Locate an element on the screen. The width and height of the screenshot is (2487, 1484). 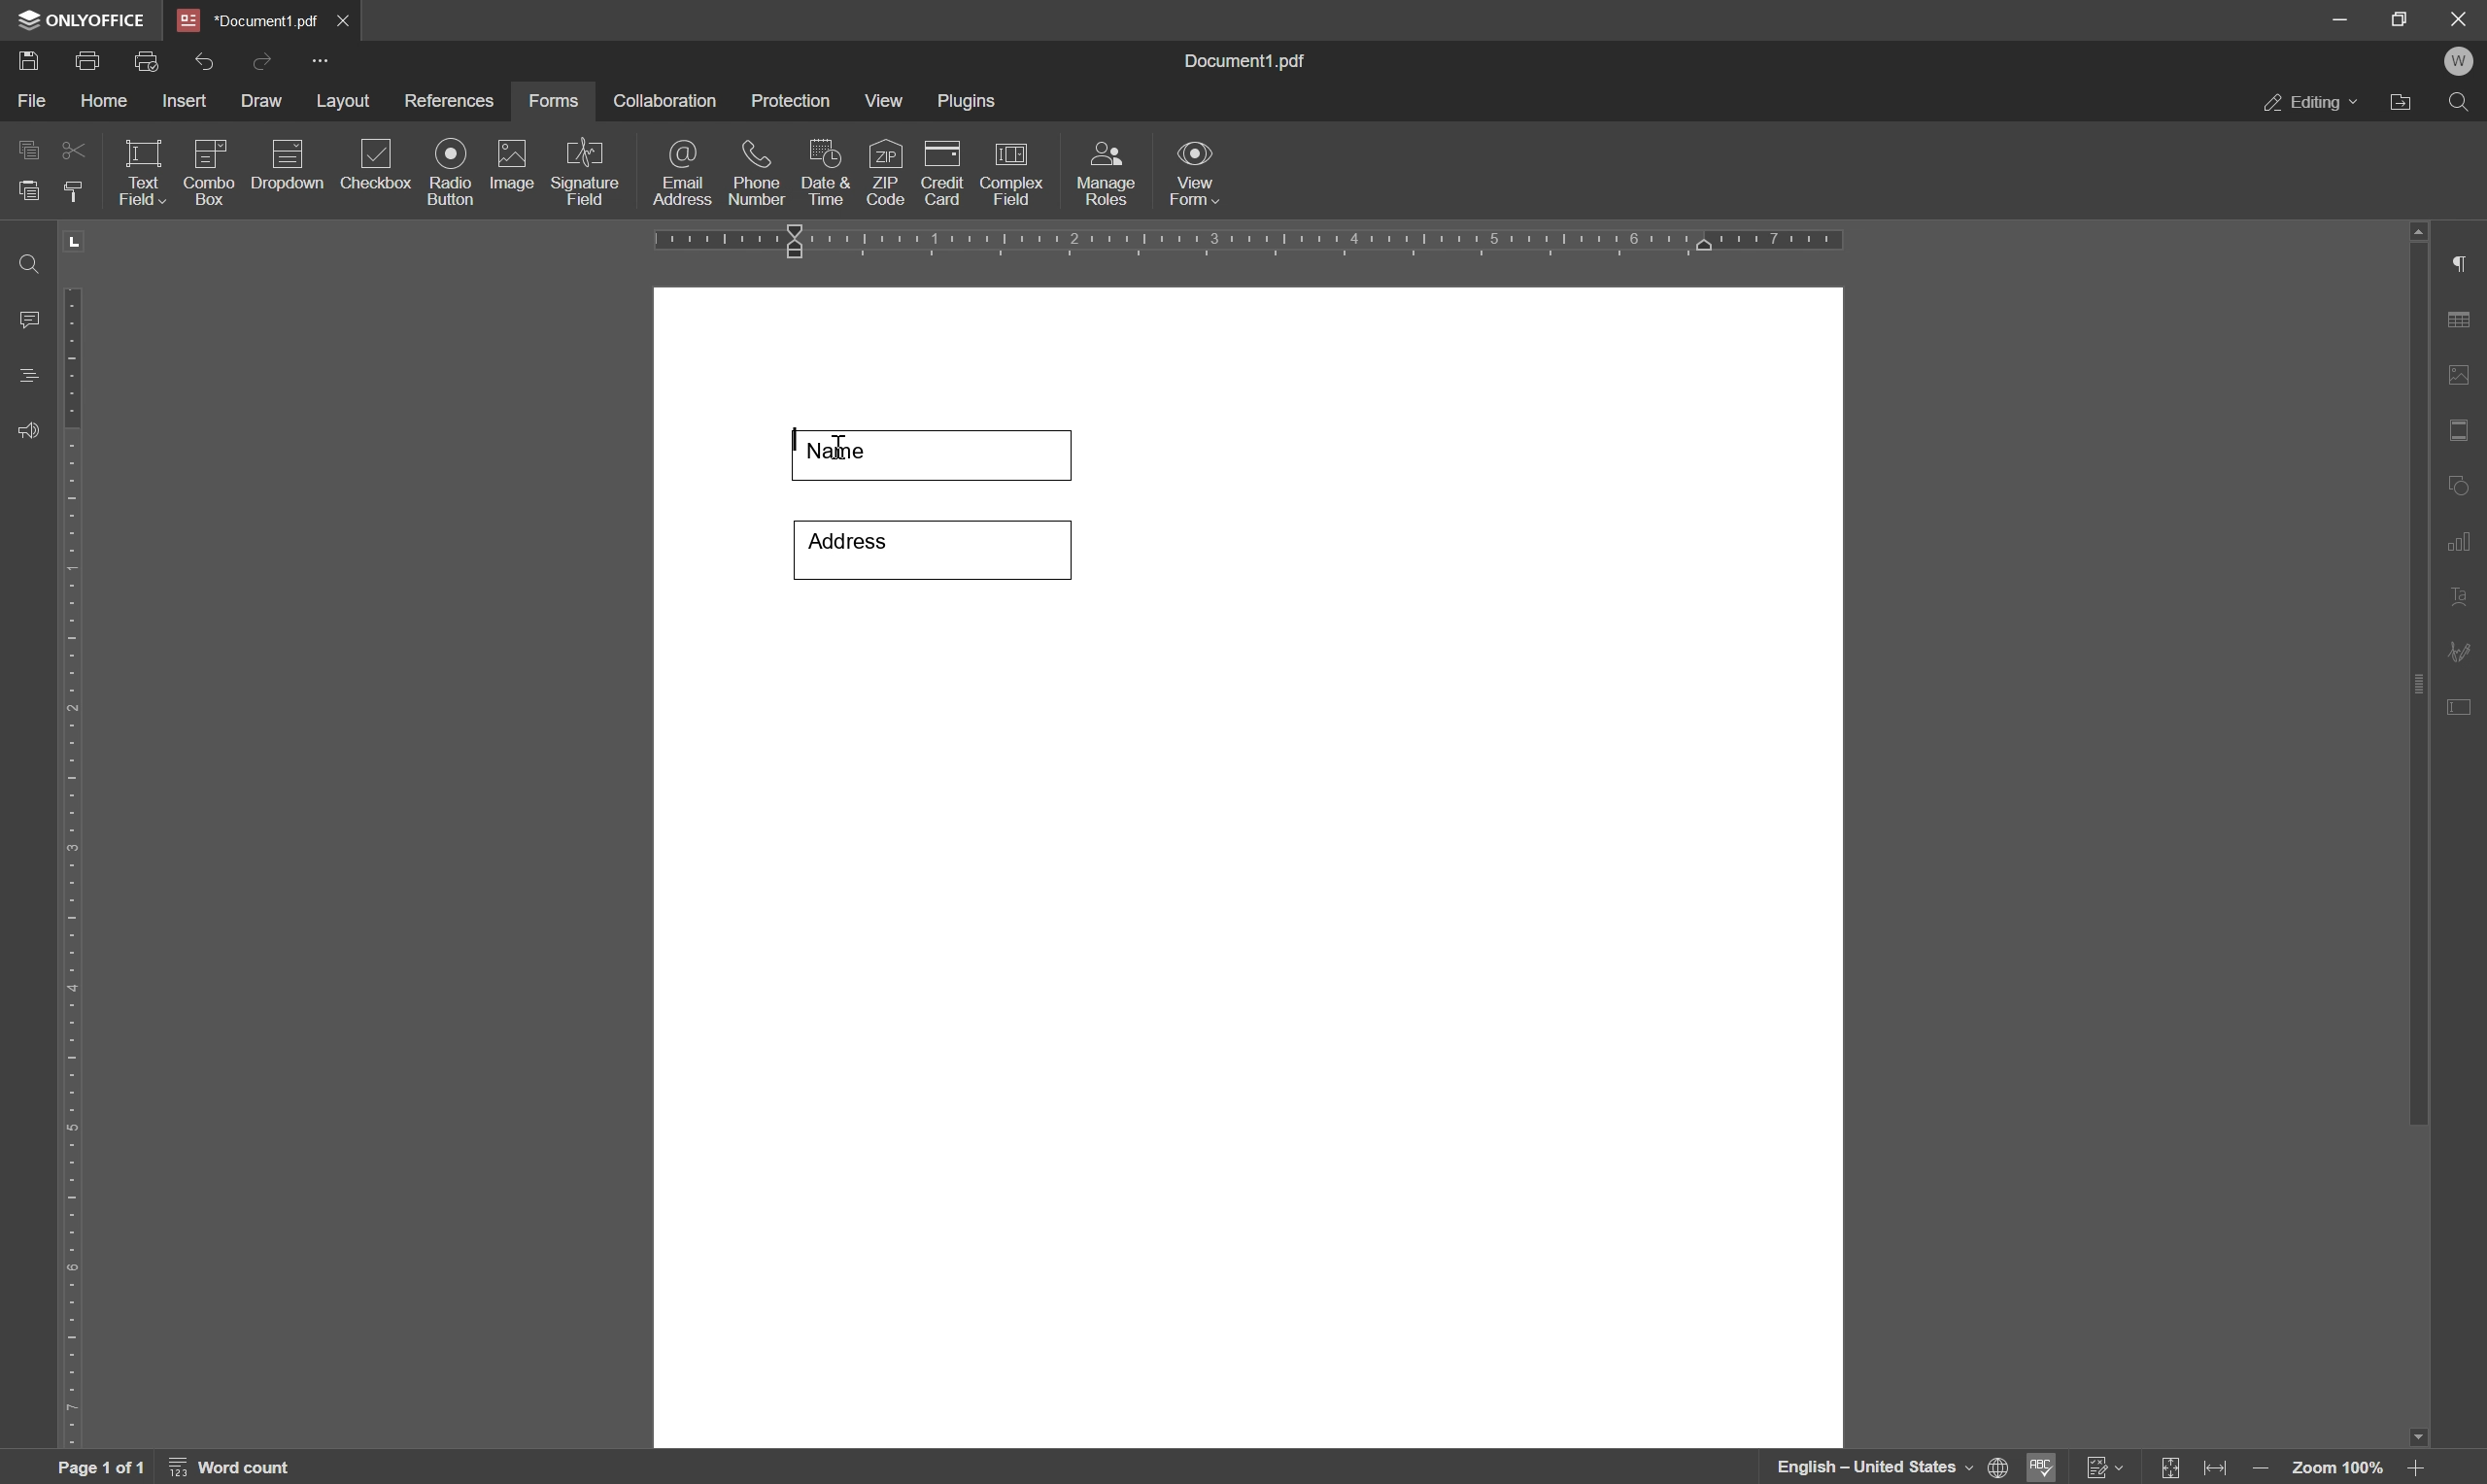
references is located at coordinates (448, 101).